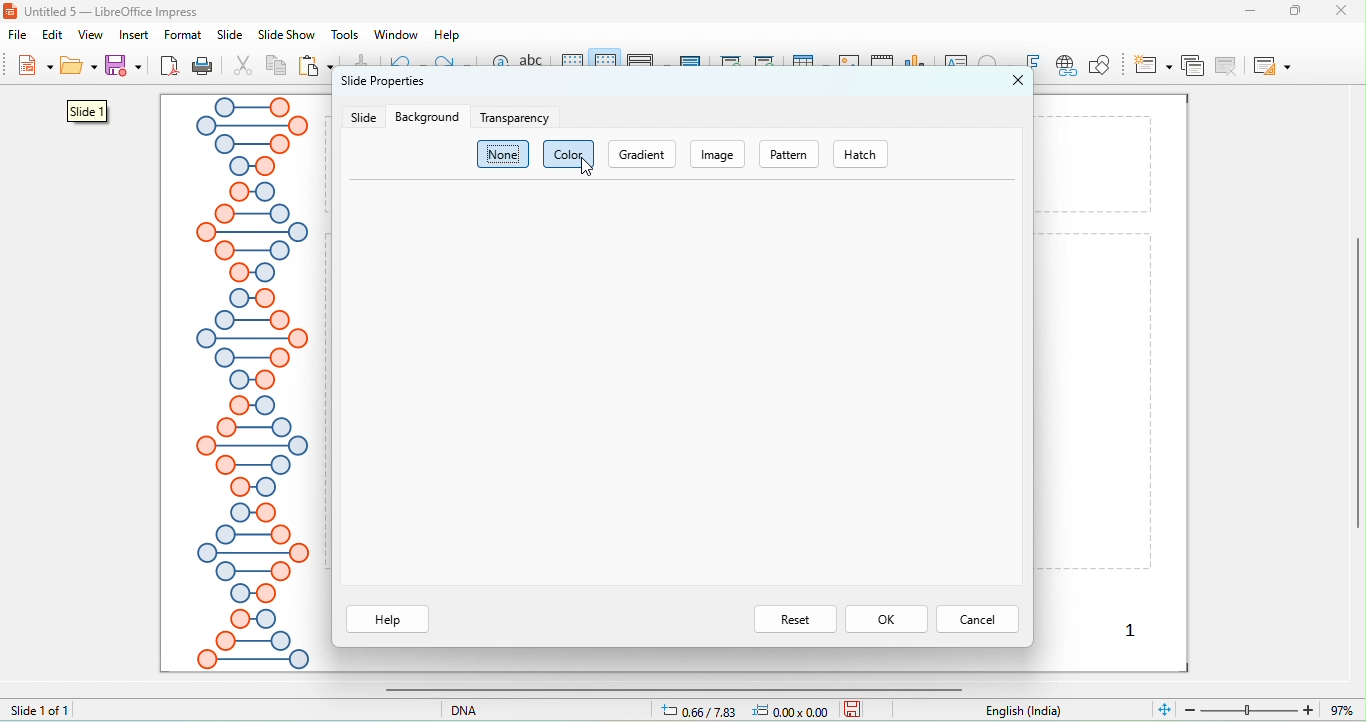 Image resolution: width=1366 pixels, height=722 pixels. Describe the element at coordinates (79, 69) in the screenshot. I see `open` at that location.